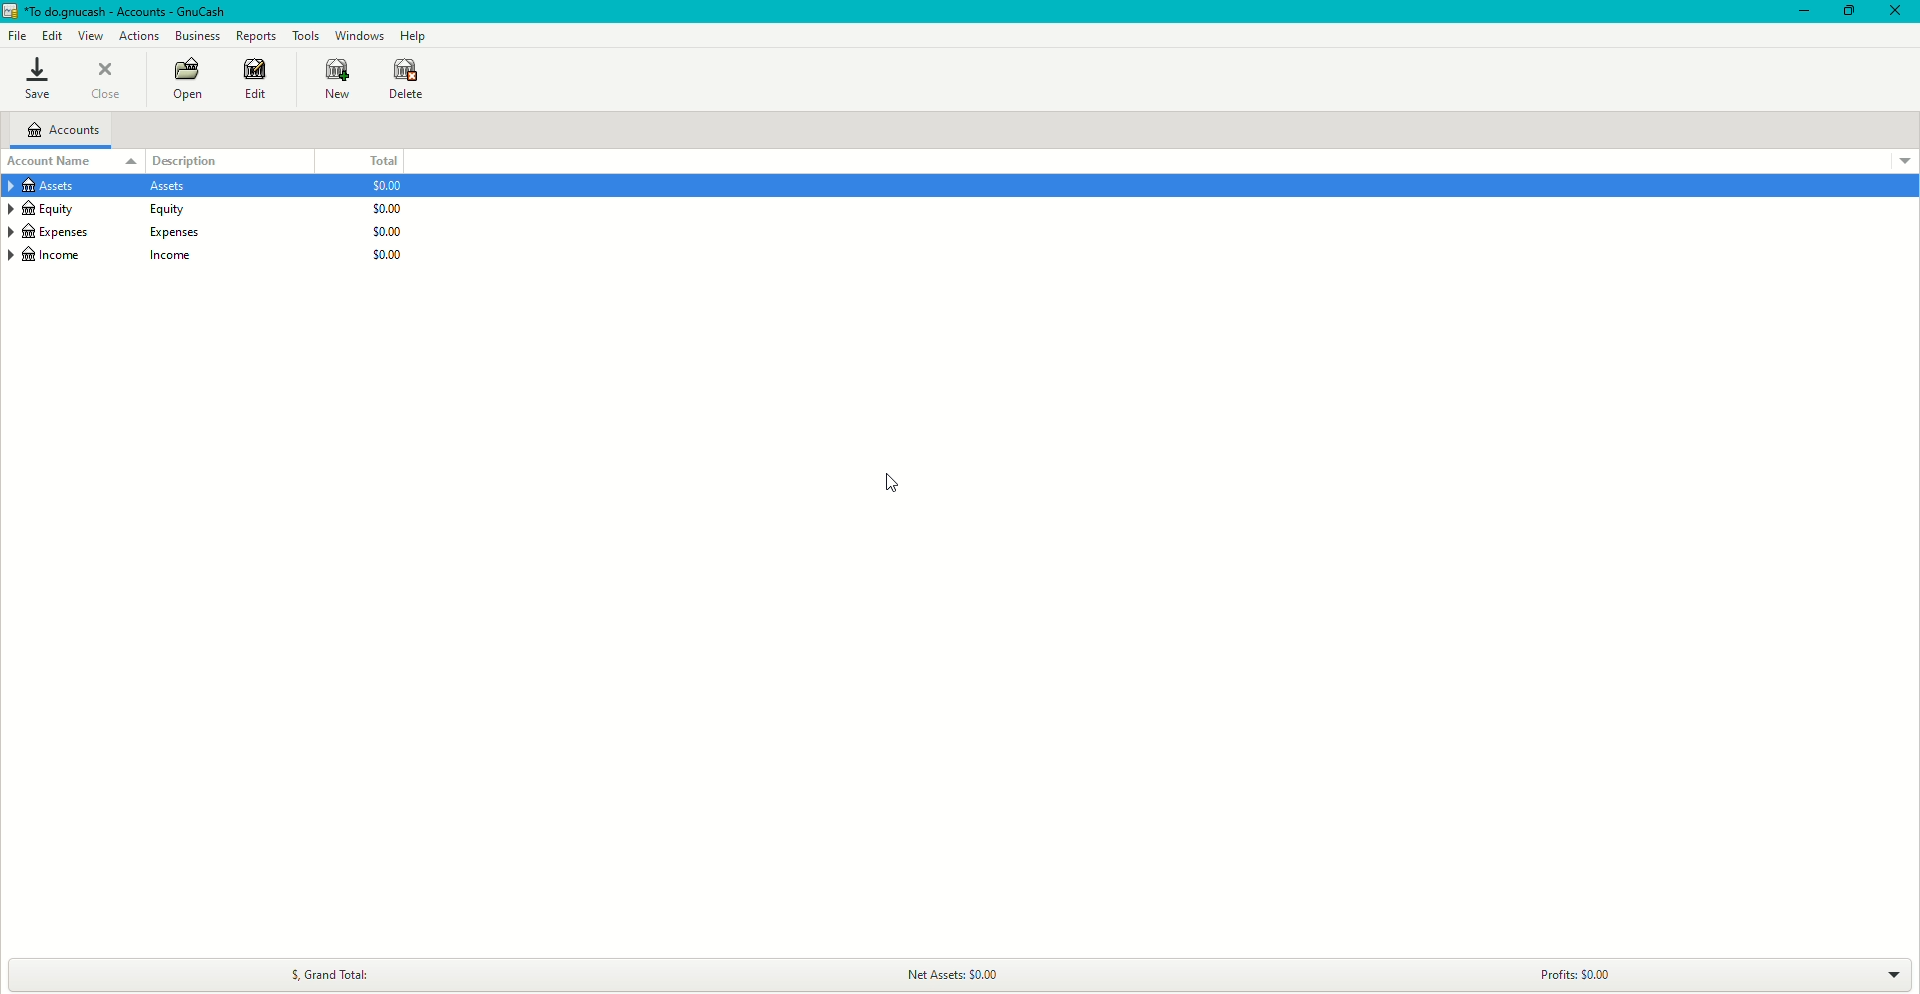 The height and width of the screenshot is (994, 1920). I want to click on Reports, so click(256, 36).